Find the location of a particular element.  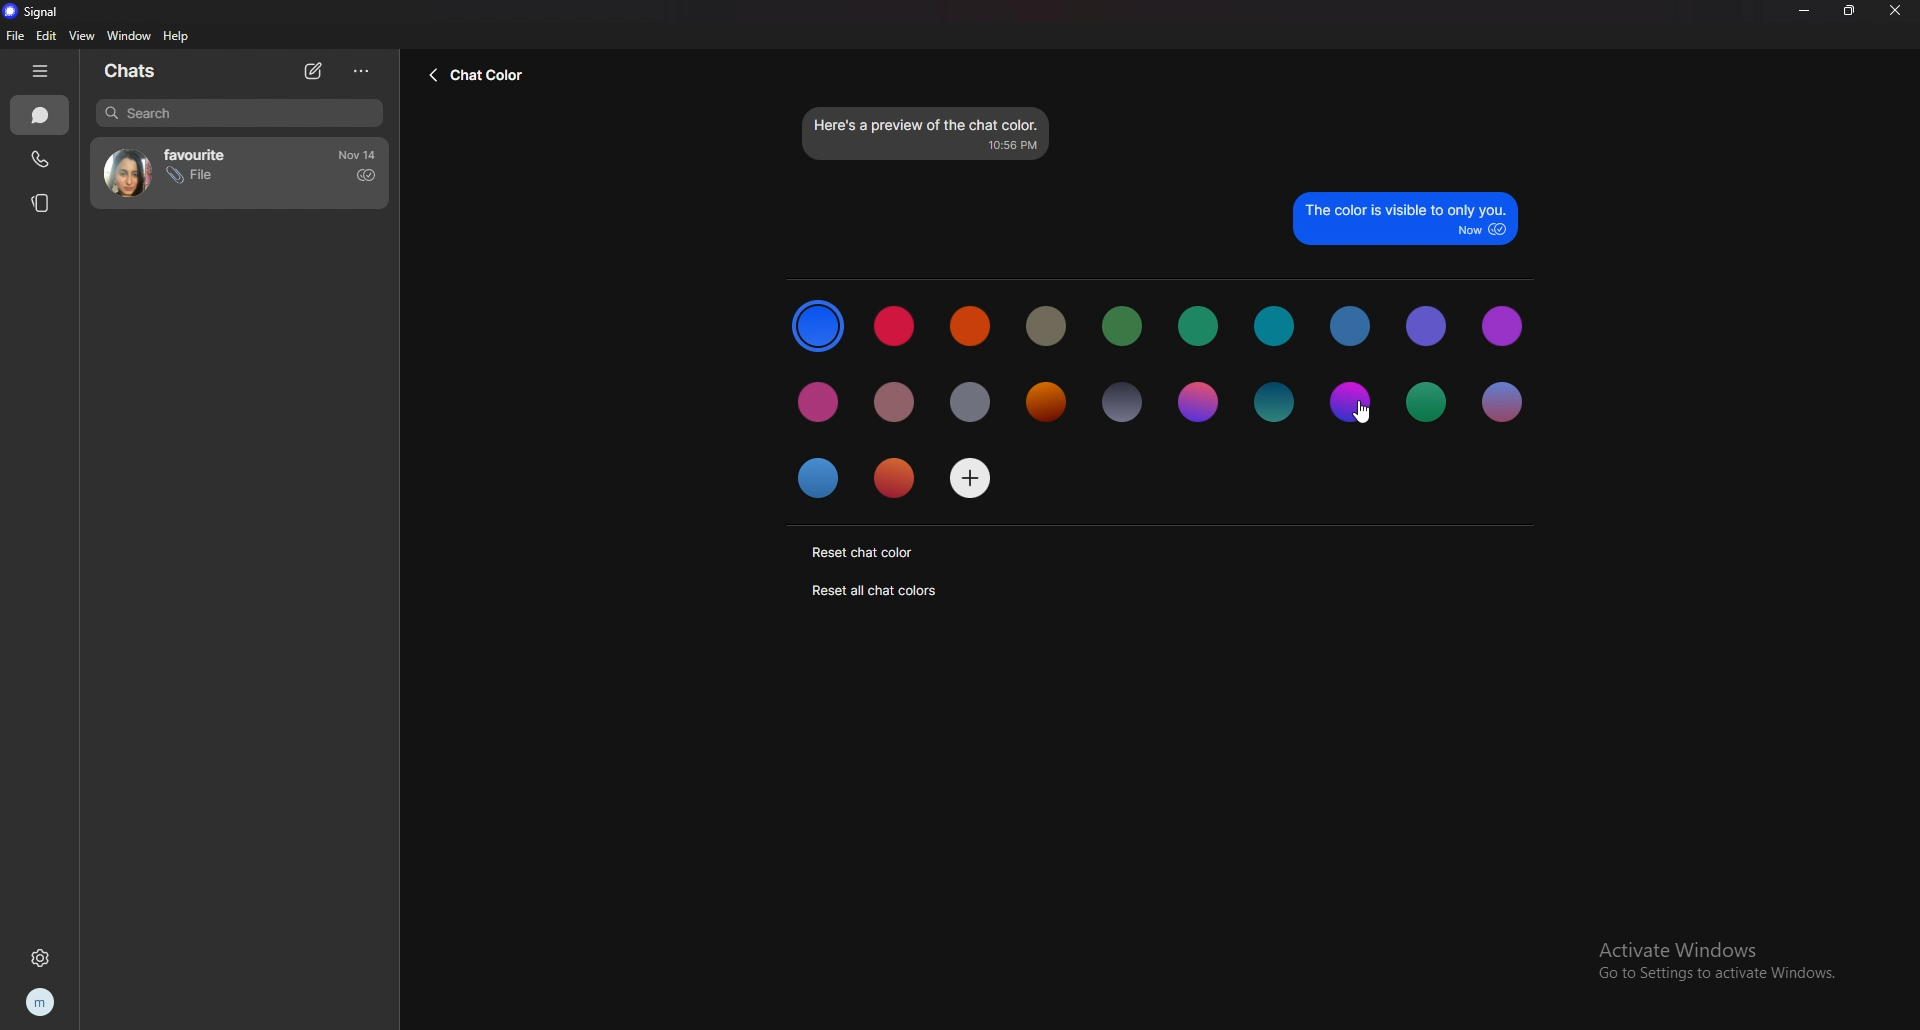

hide tab is located at coordinates (39, 71).